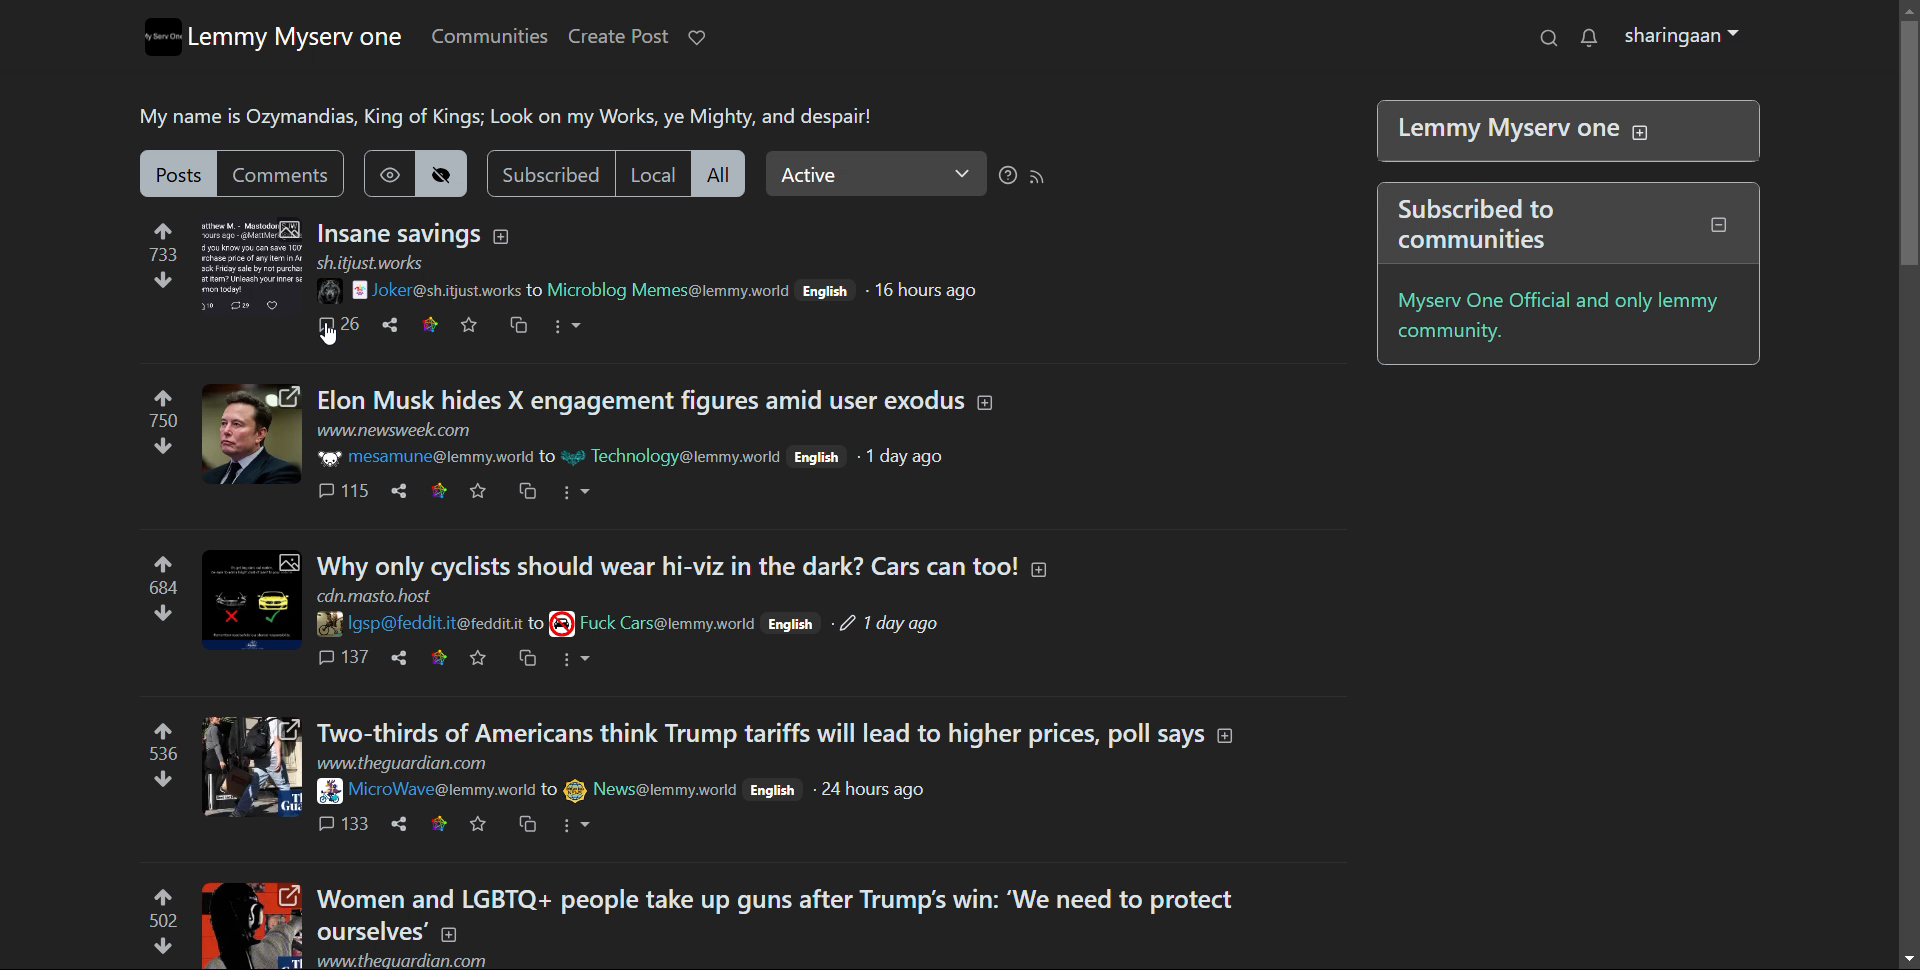 The image size is (1920, 970). Describe the element at coordinates (818, 457) in the screenshot. I see `English` at that location.